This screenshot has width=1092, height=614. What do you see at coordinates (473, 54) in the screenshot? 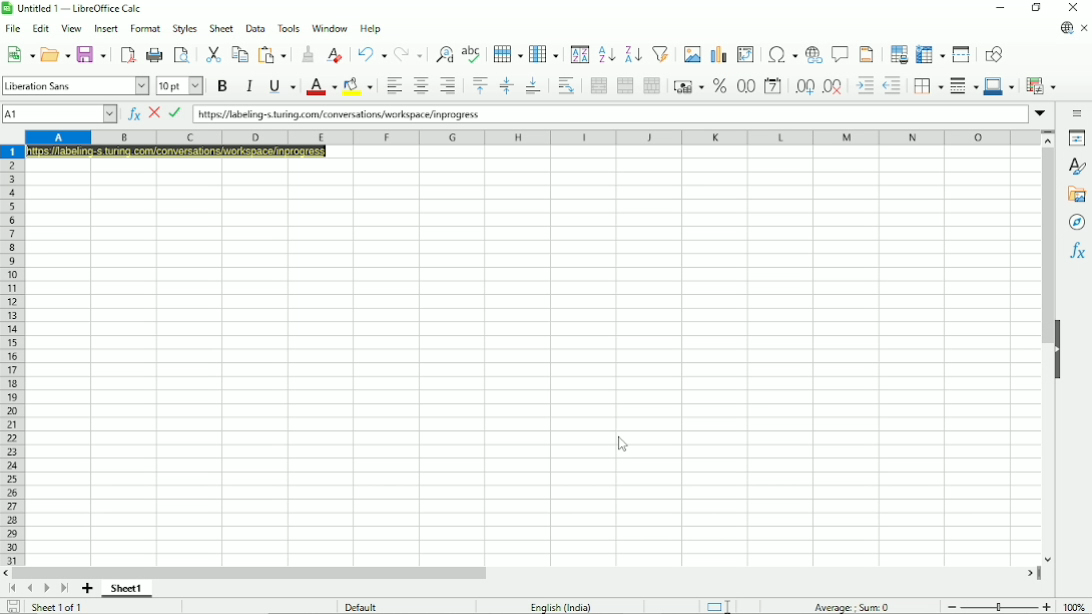
I see `Spell check` at bounding box center [473, 54].